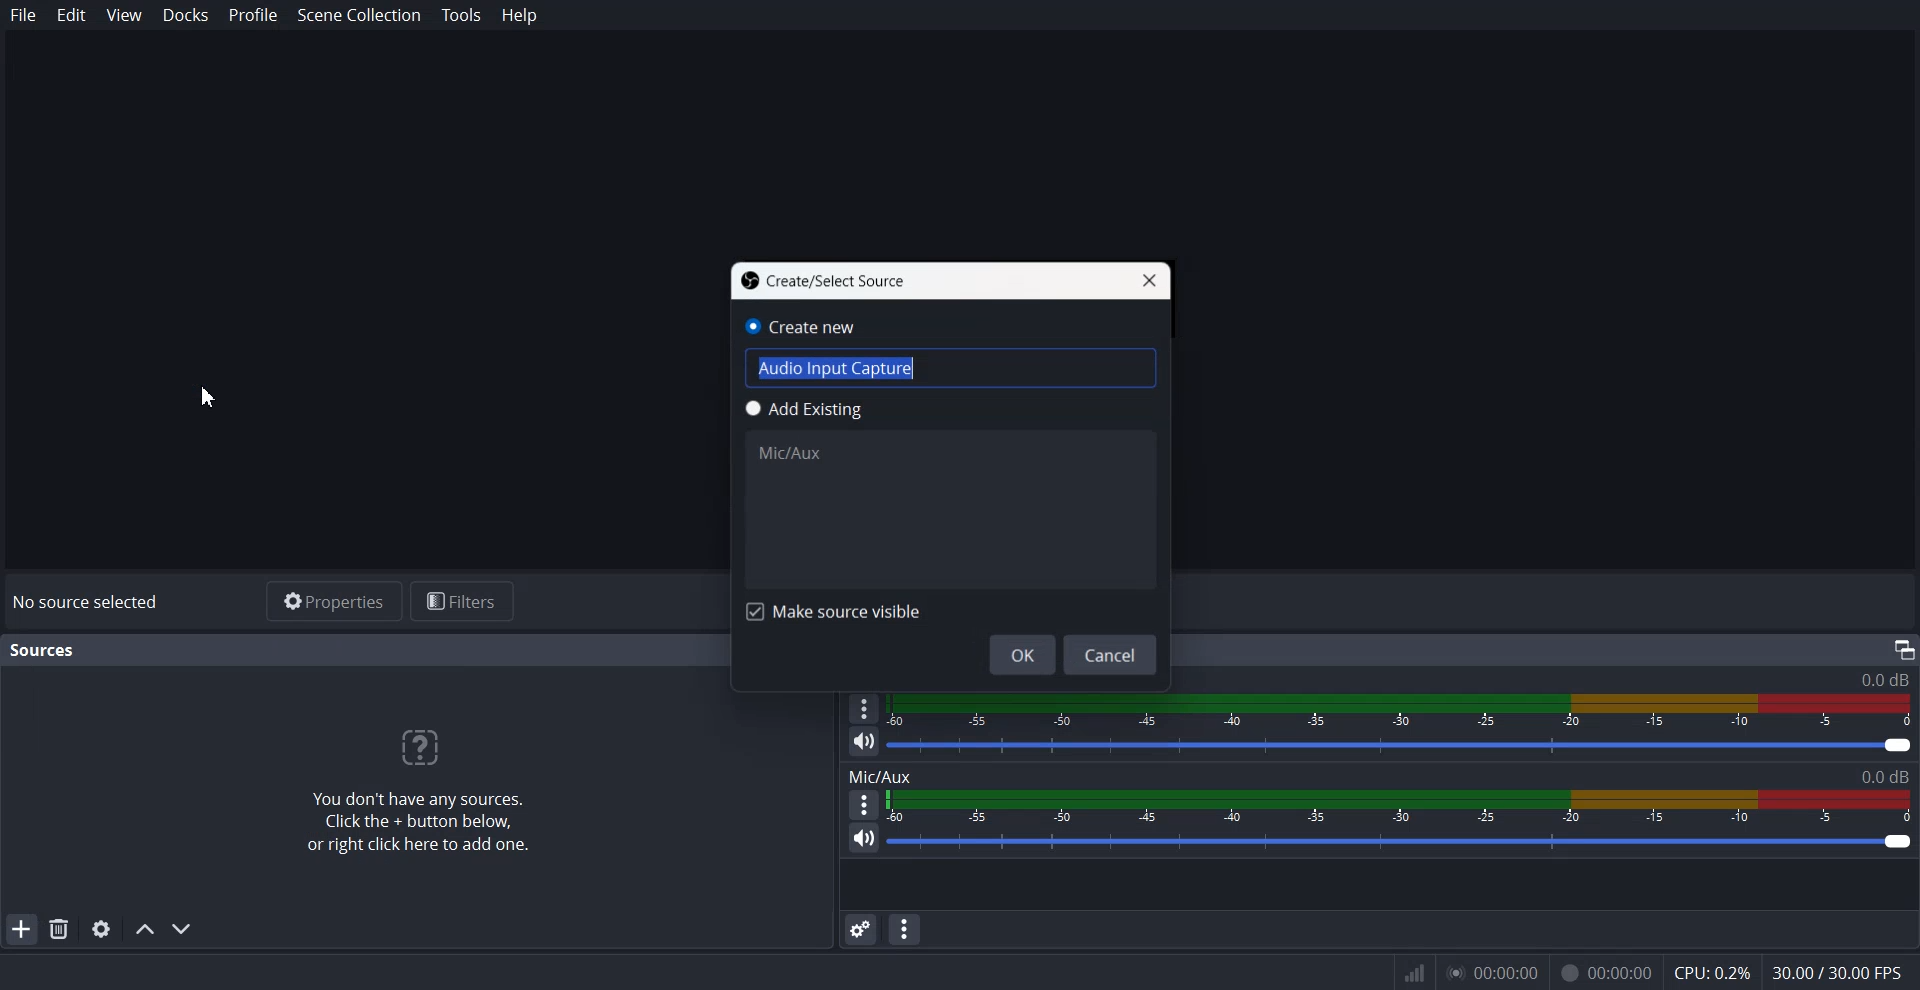 The width and height of the screenshot is (1920, 990). I want to click on Maximize, so click(1904, 648).